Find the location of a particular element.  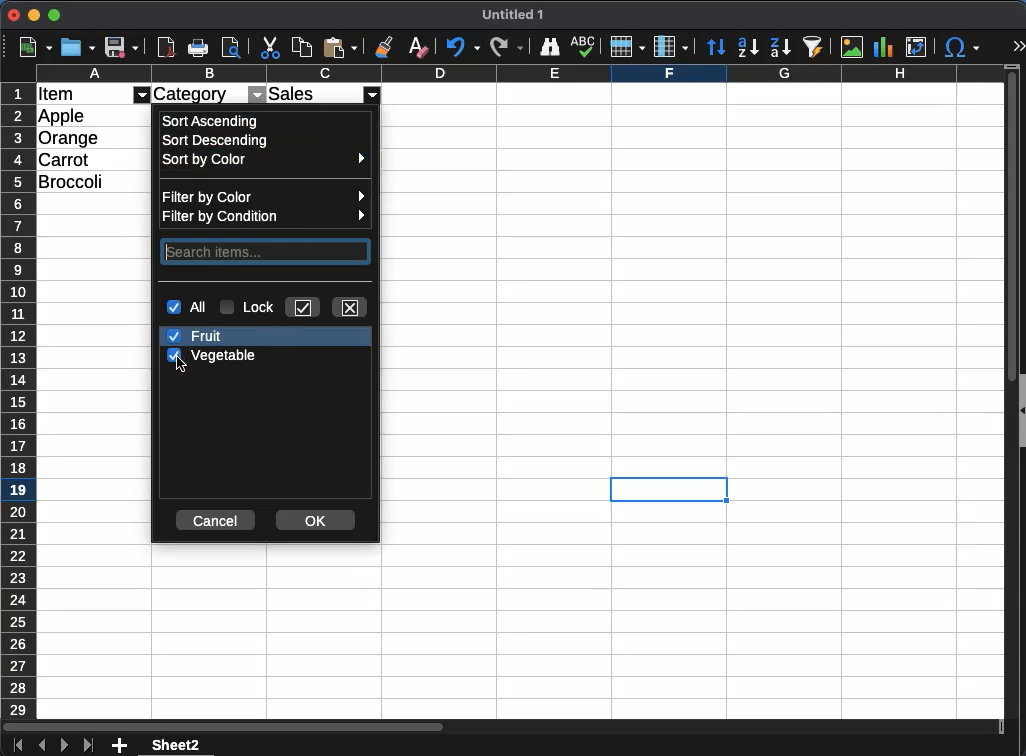

autofilter is located at coordinates (815, 48).